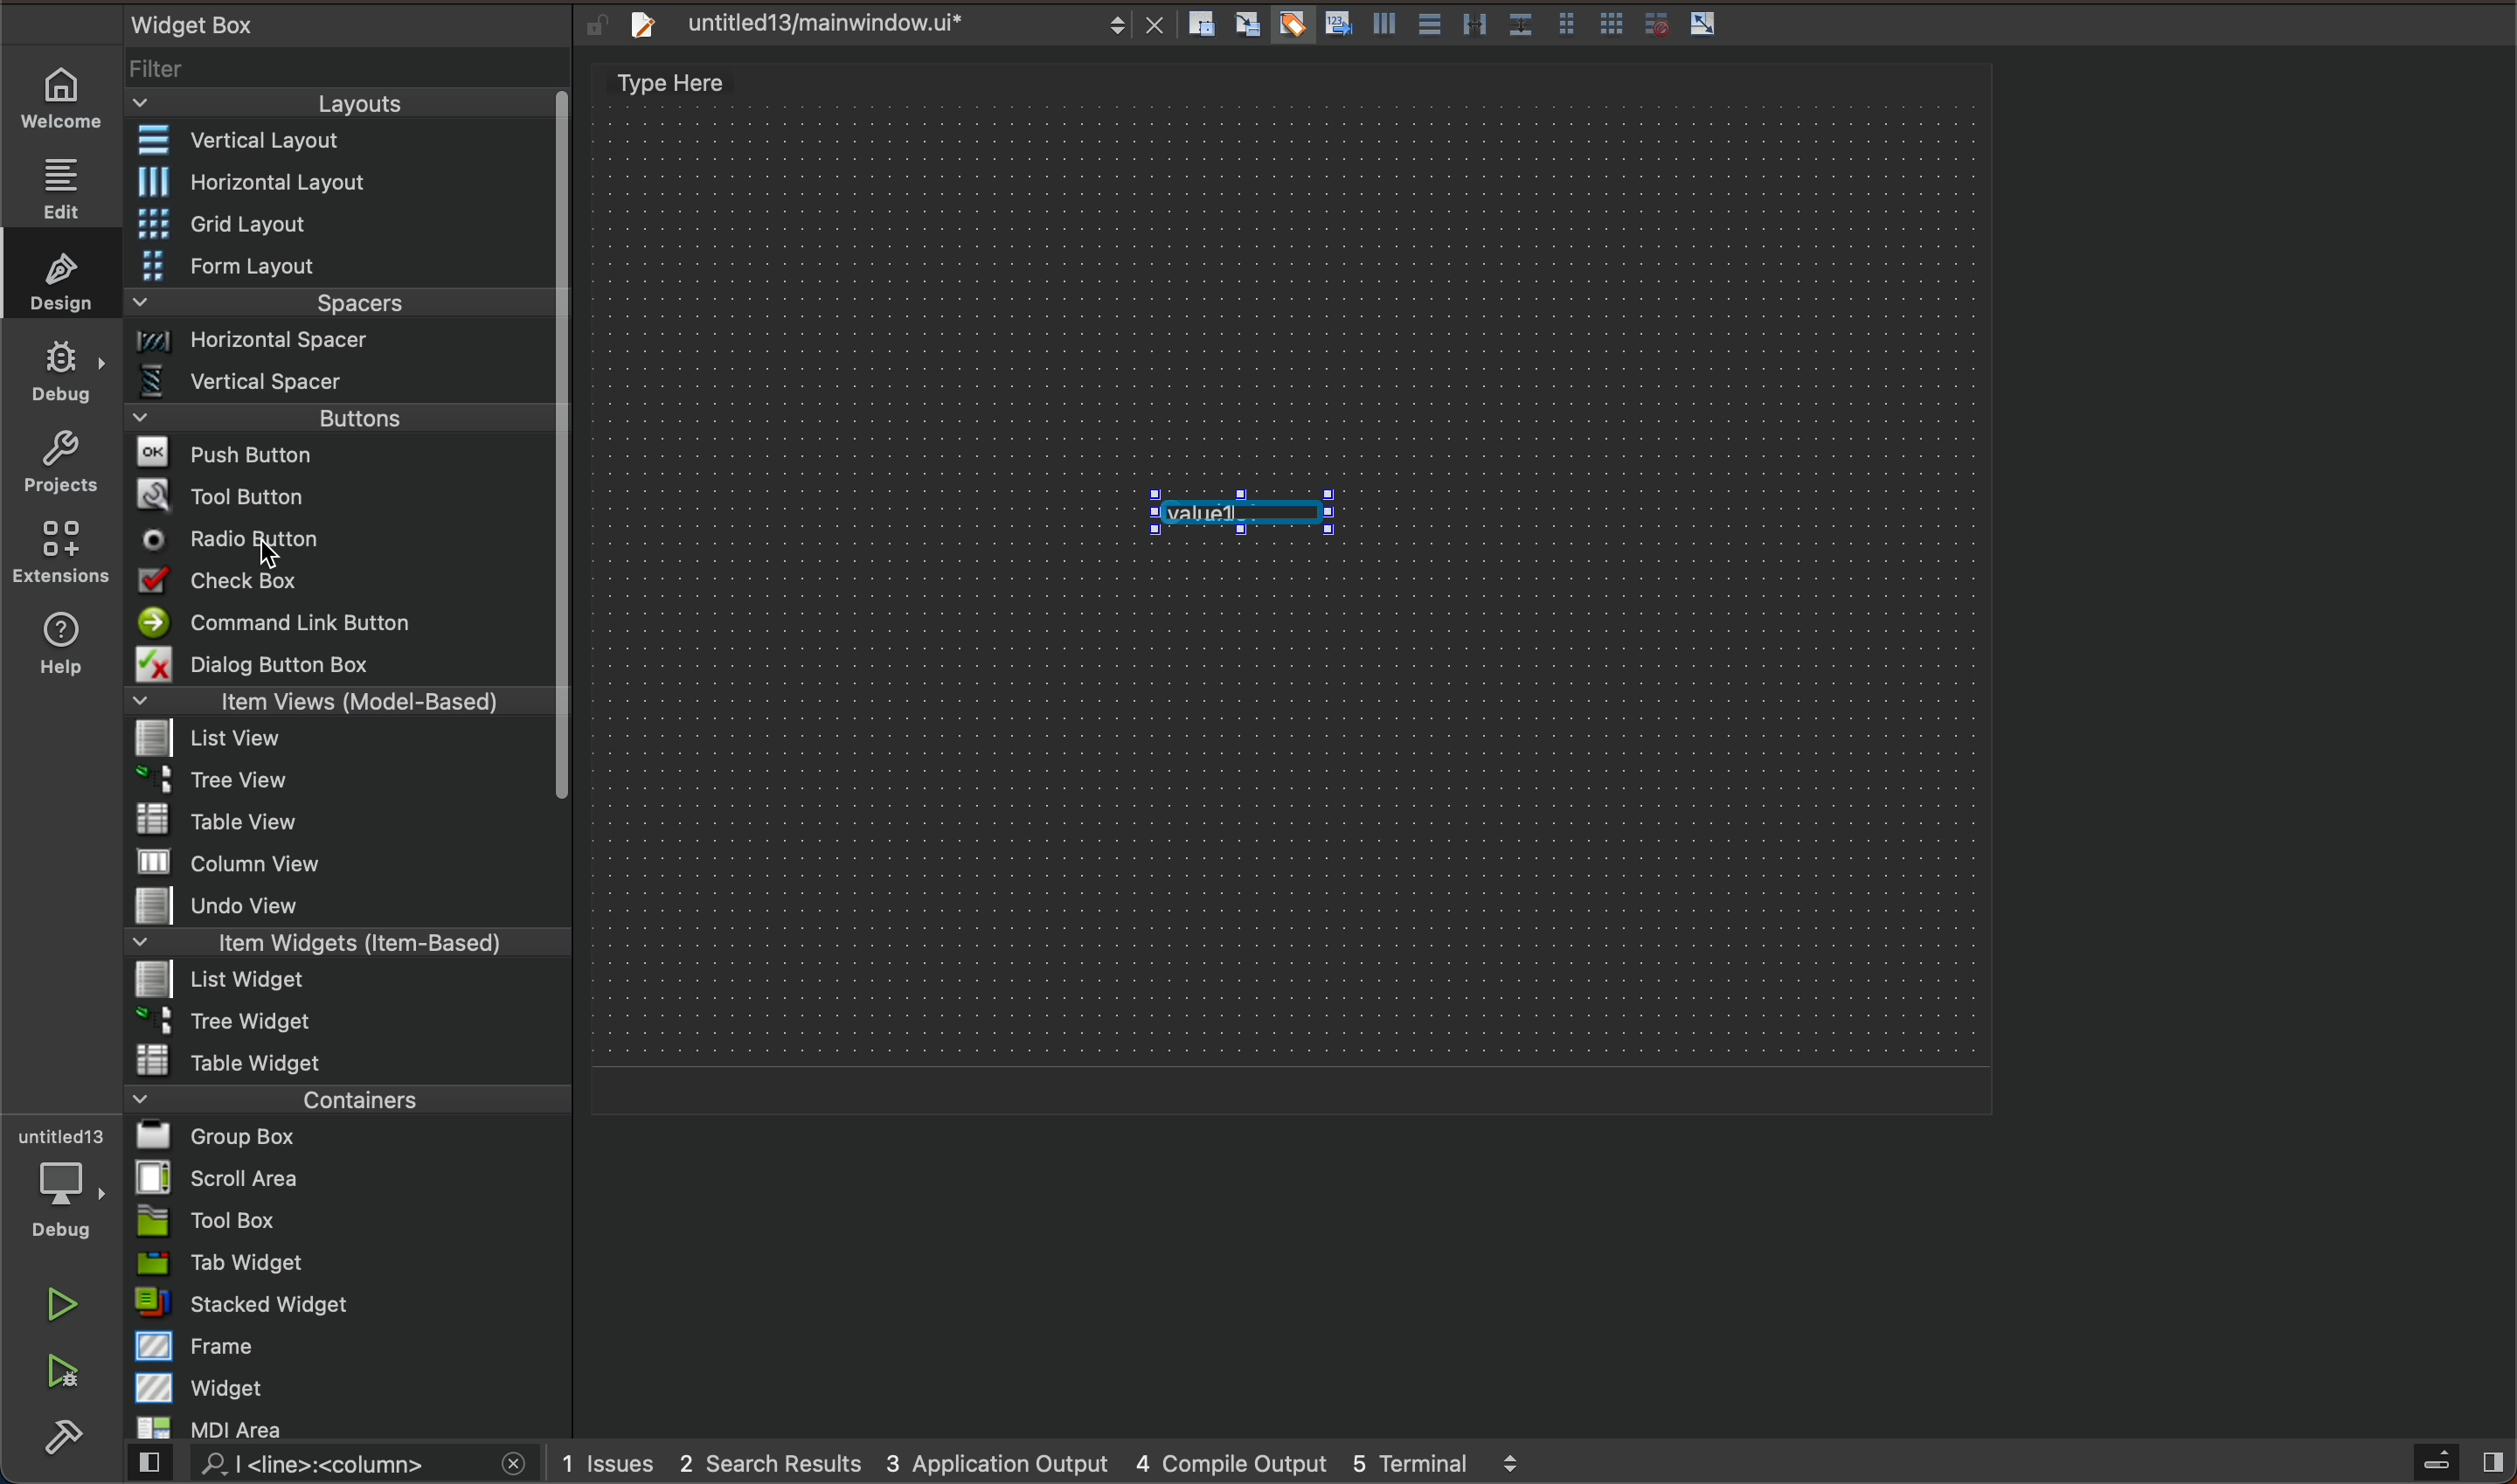  What do you see at coordinates (57, 648) in the screenshot?
I see `help` at bounding box center [57, 648].